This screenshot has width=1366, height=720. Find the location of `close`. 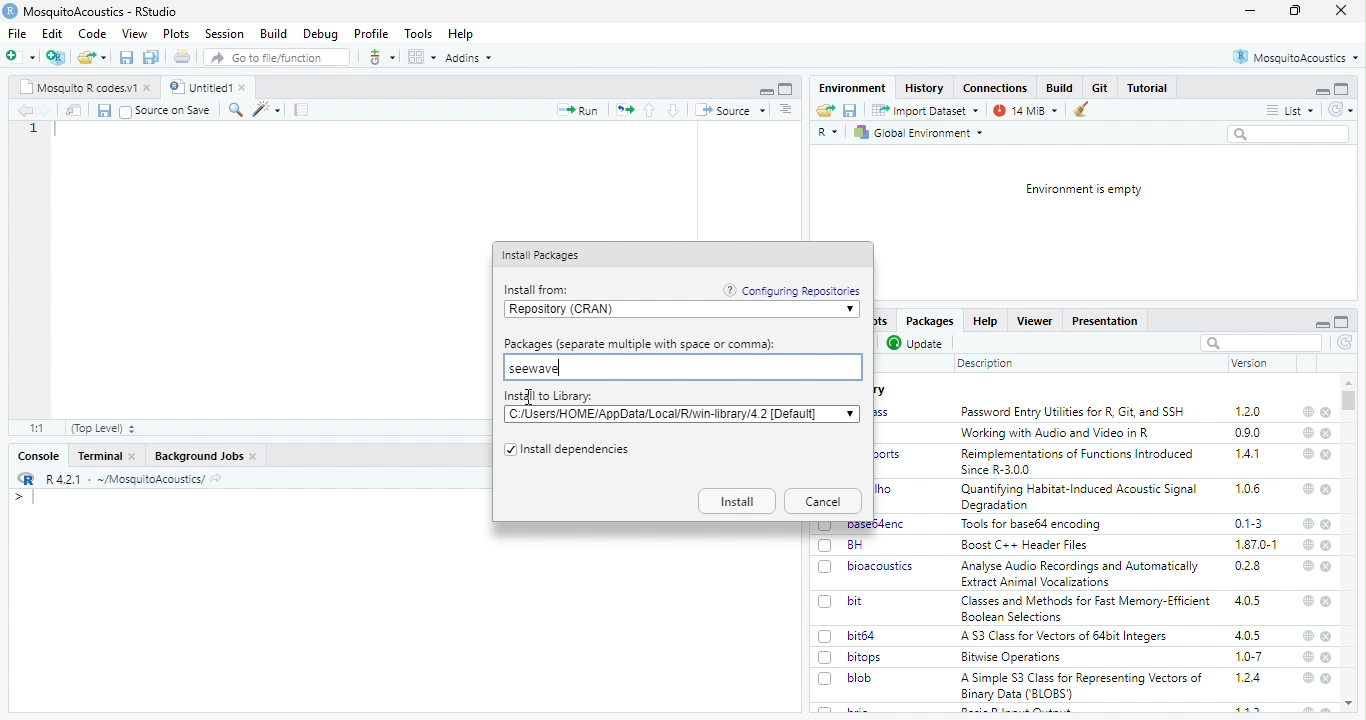

close is located at coordinates (1342, 10).